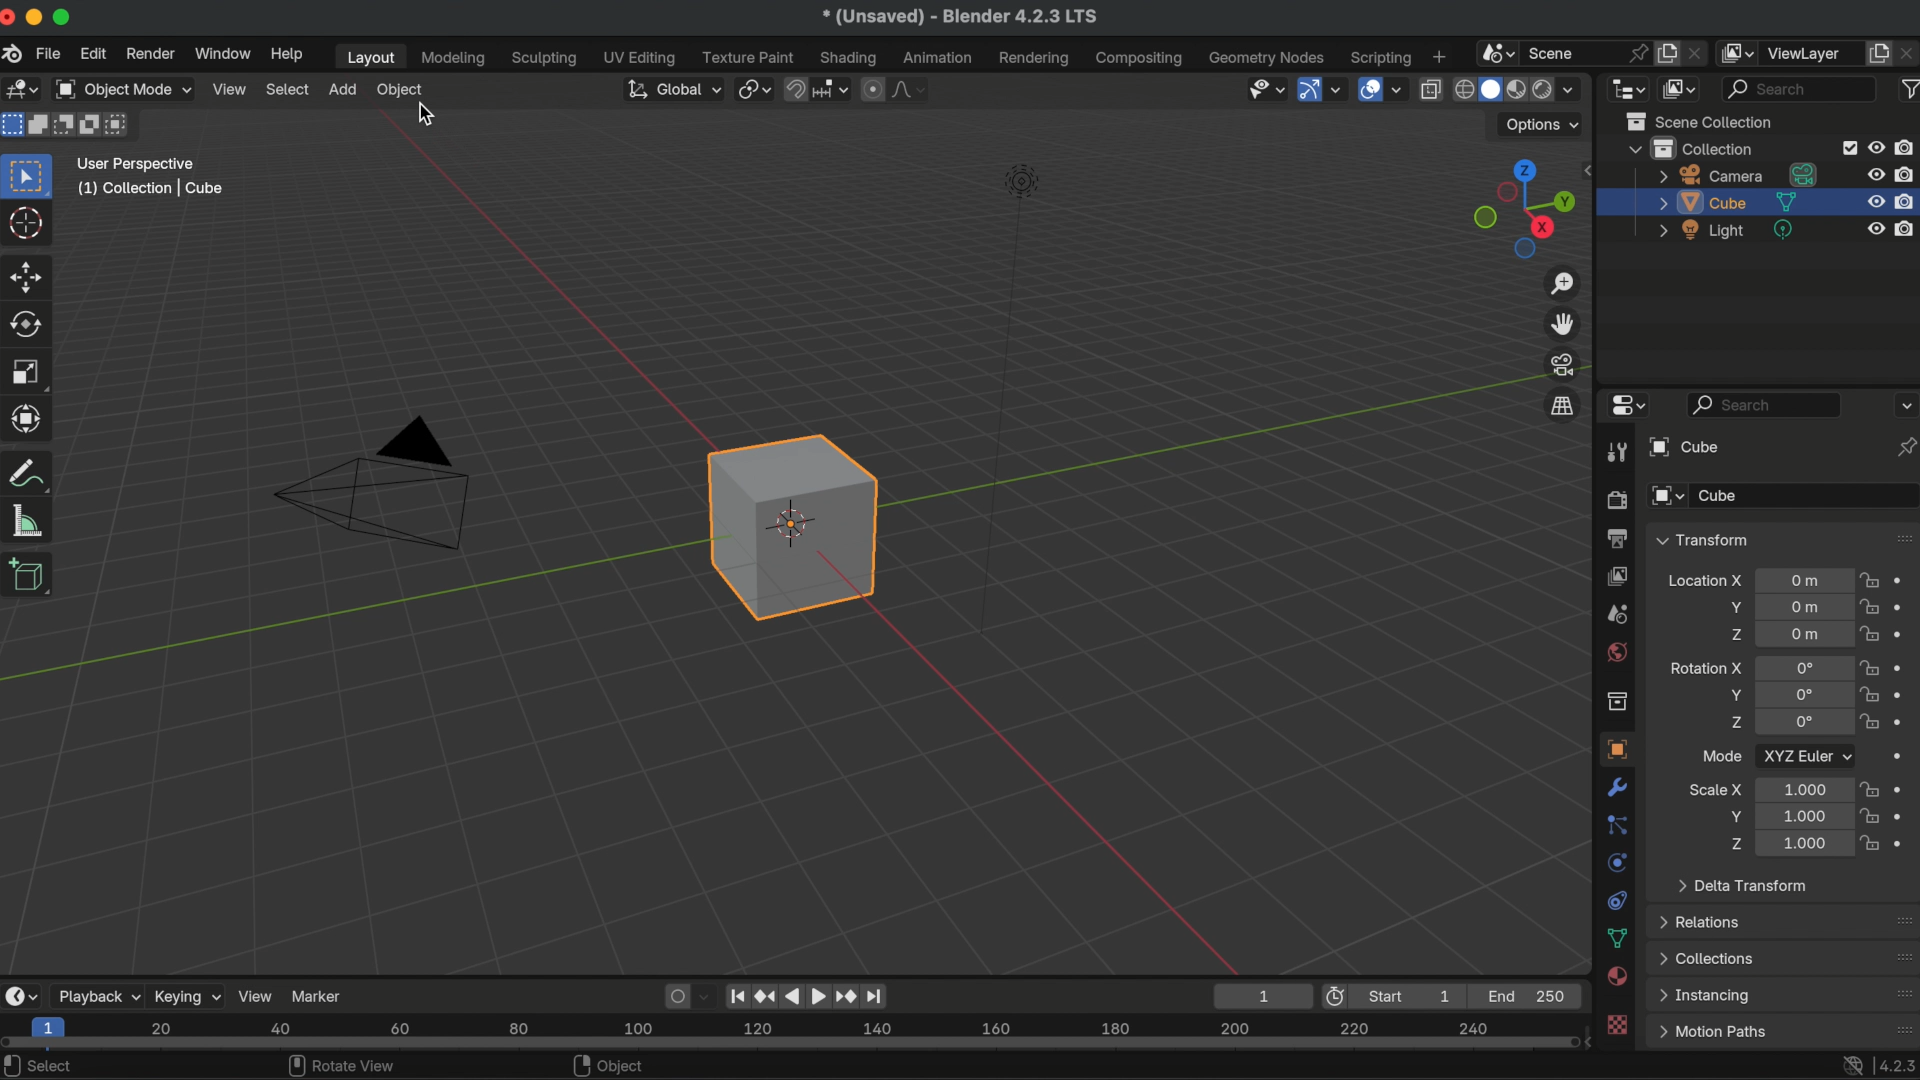  I want to click on editor type, so click(20, 995).